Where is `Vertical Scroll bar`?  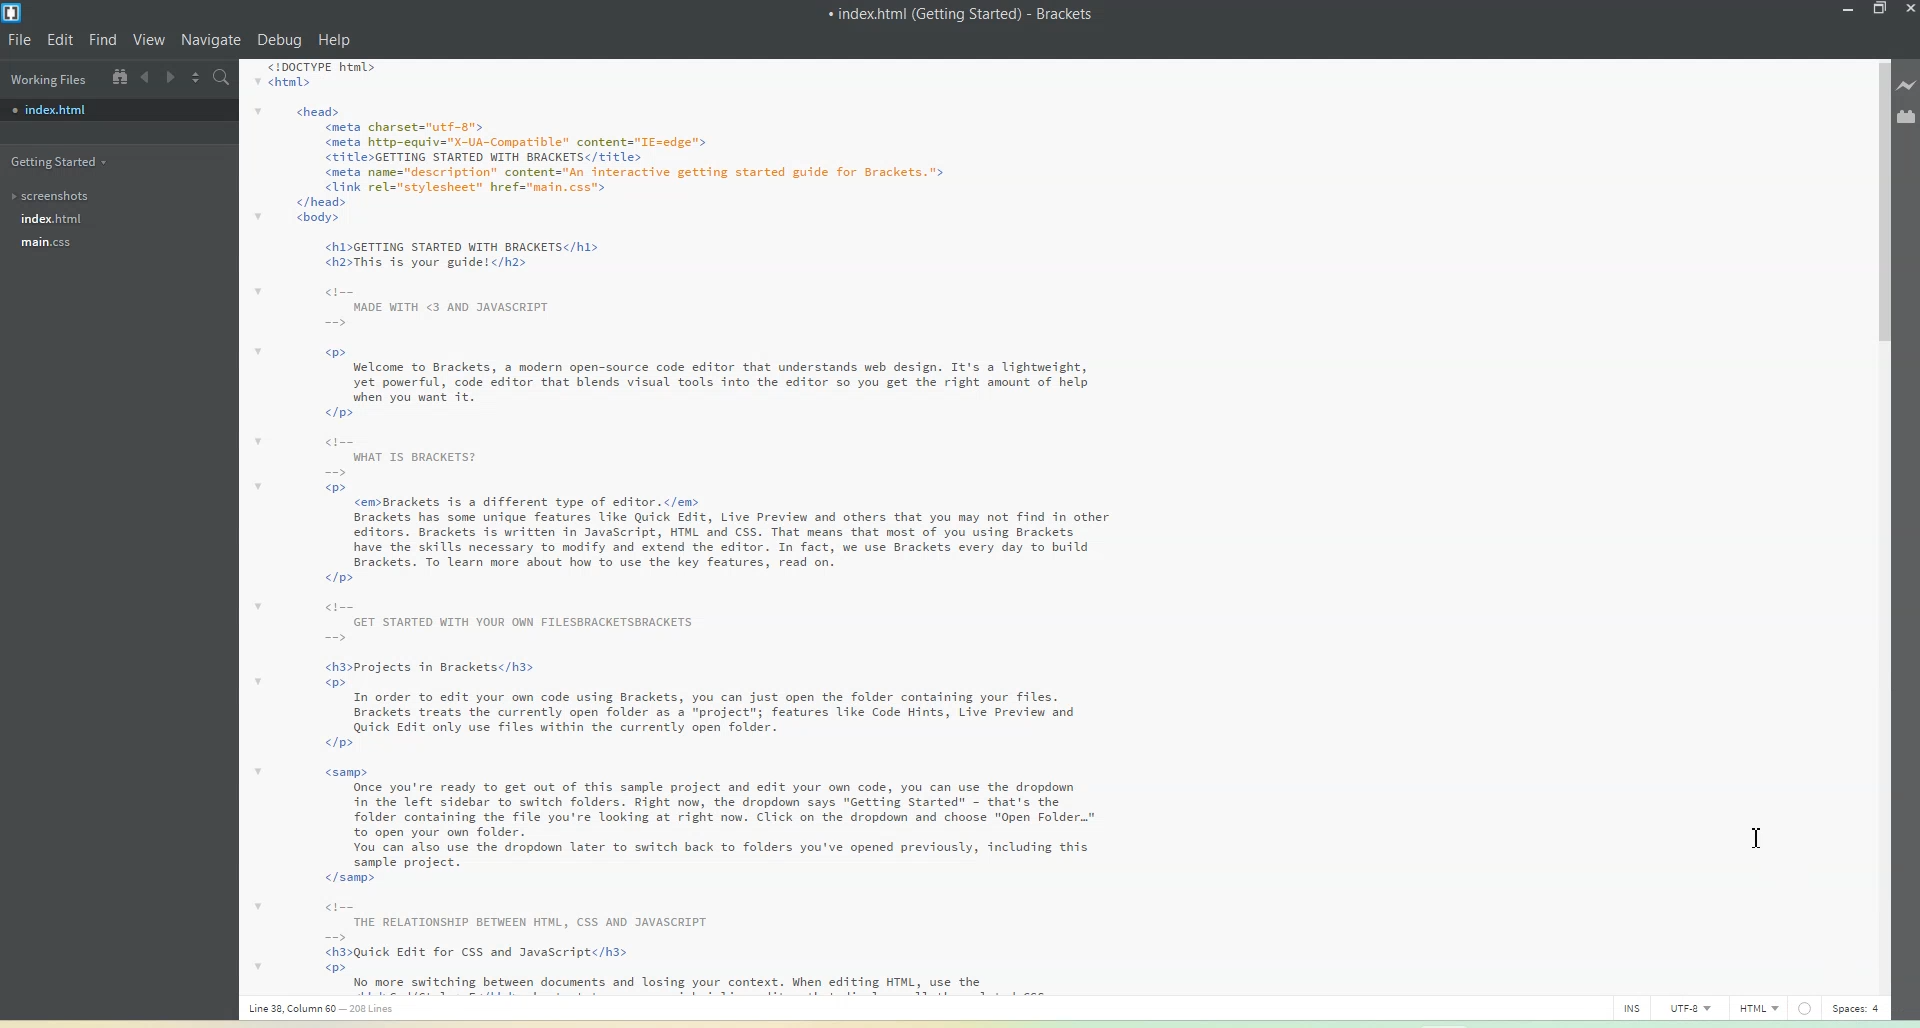
Vertical Scroll bar is located at coordinates (1879, 526).